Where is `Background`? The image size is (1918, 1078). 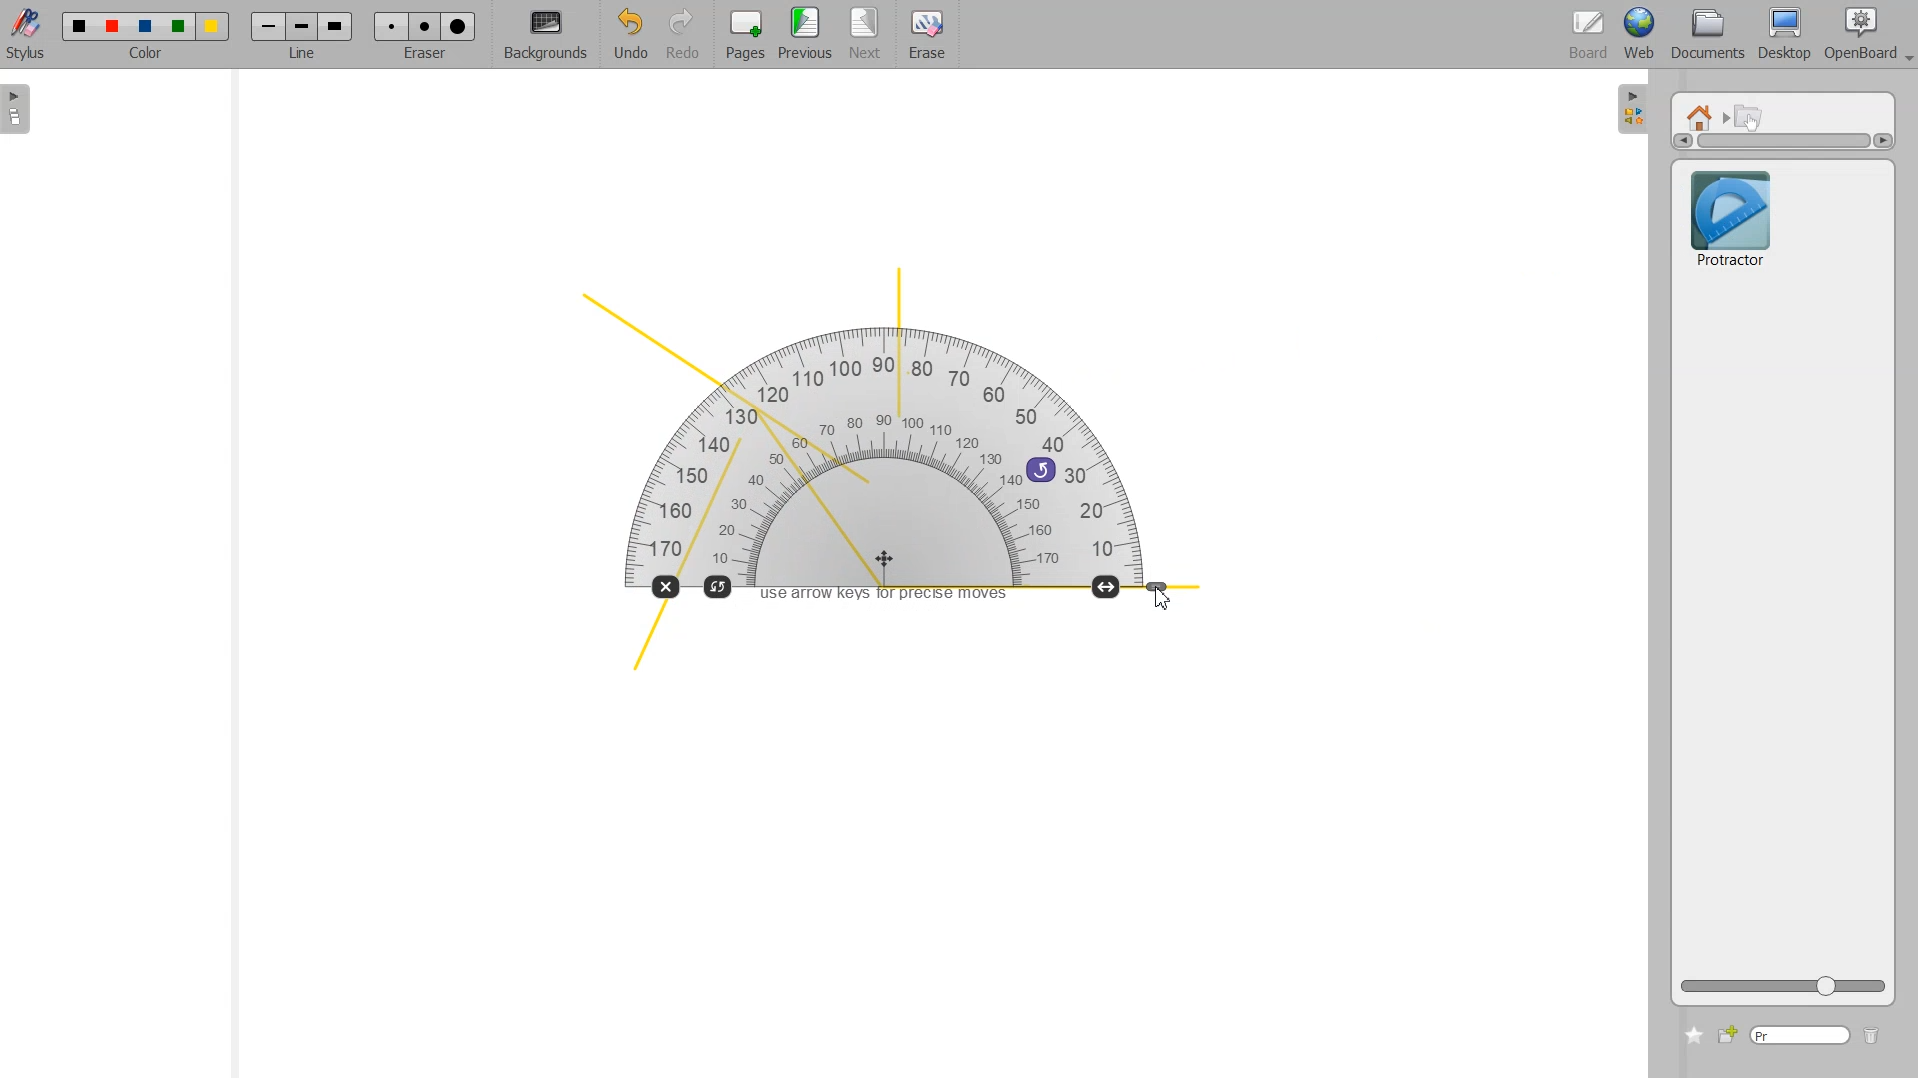 Background is located at coordinates (546, 36).